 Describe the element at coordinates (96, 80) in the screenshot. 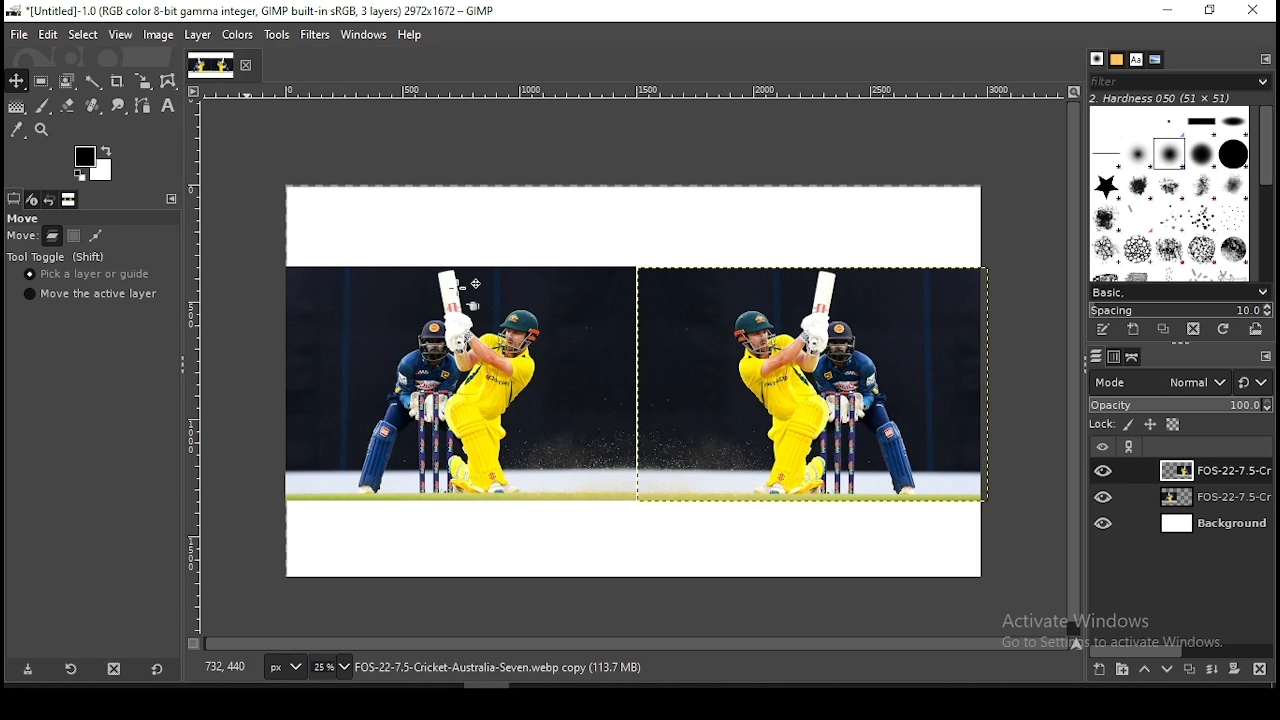

I see `fuzzy select tool` at that location.